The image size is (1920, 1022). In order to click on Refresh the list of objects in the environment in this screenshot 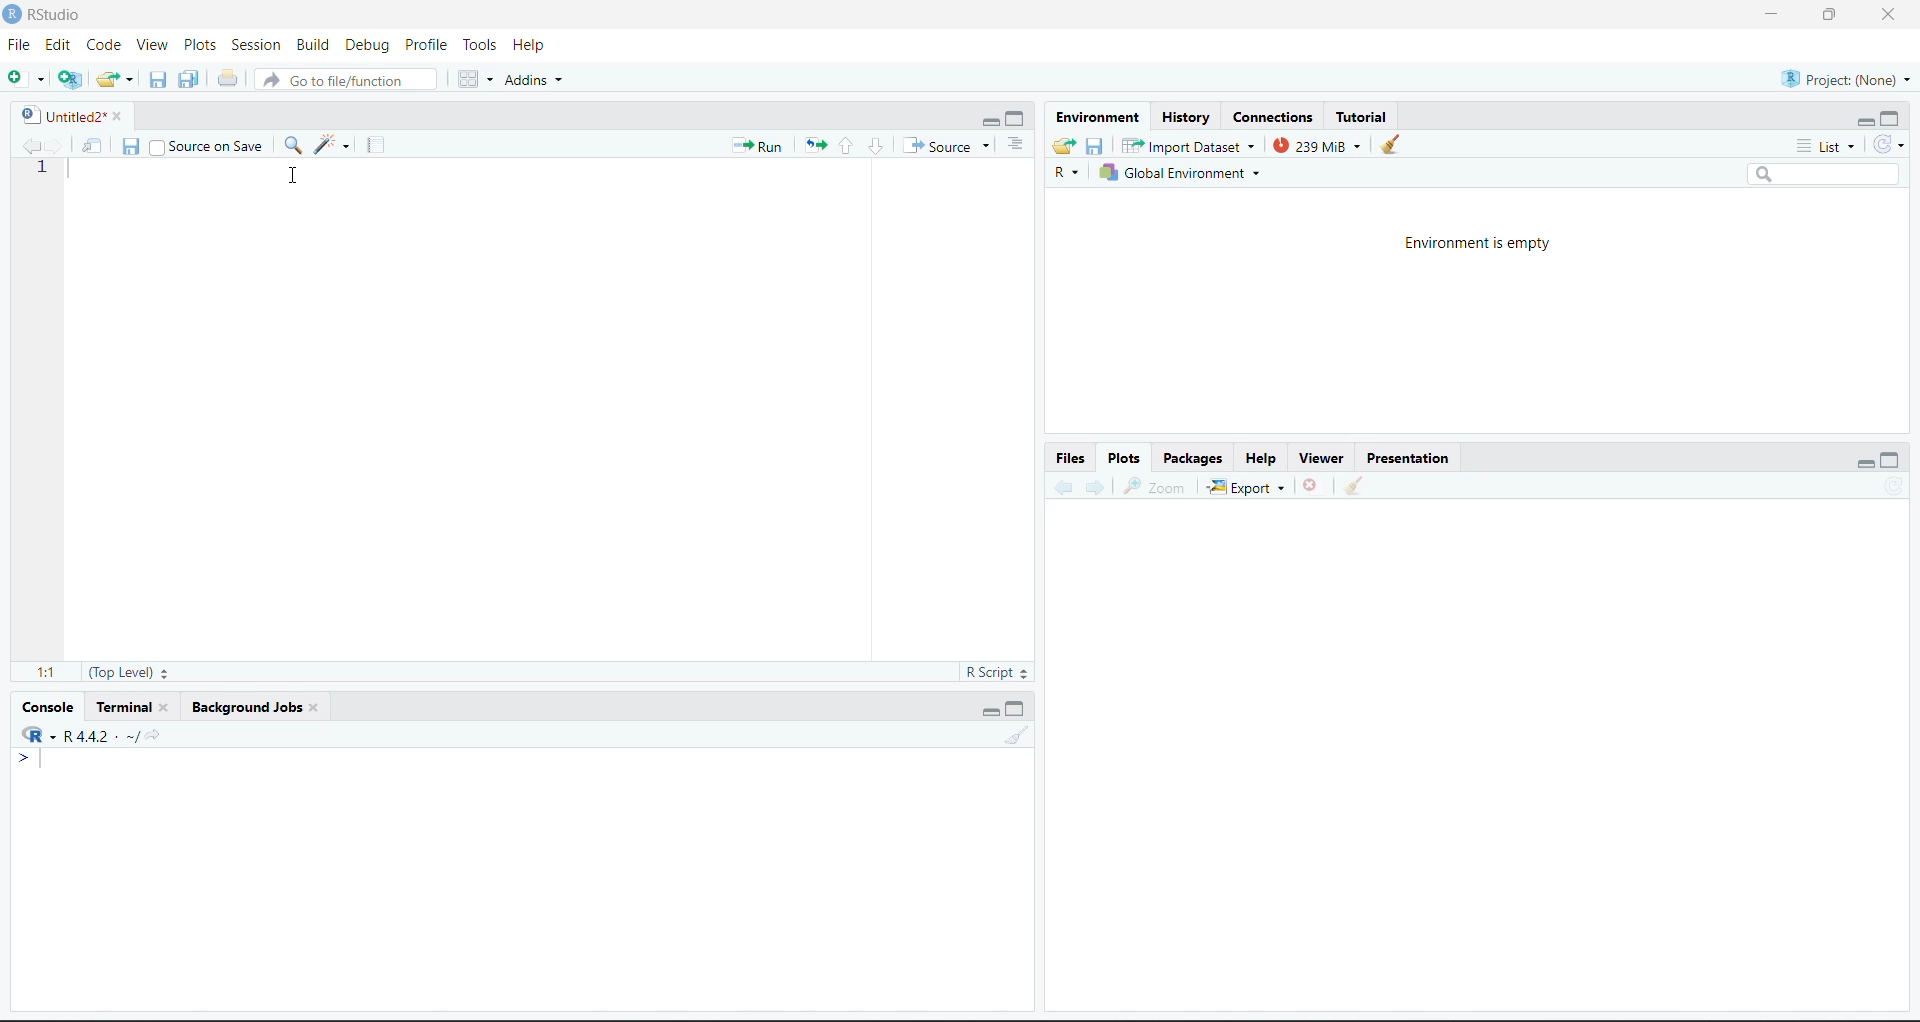, I will do `click(1894, 148)`.